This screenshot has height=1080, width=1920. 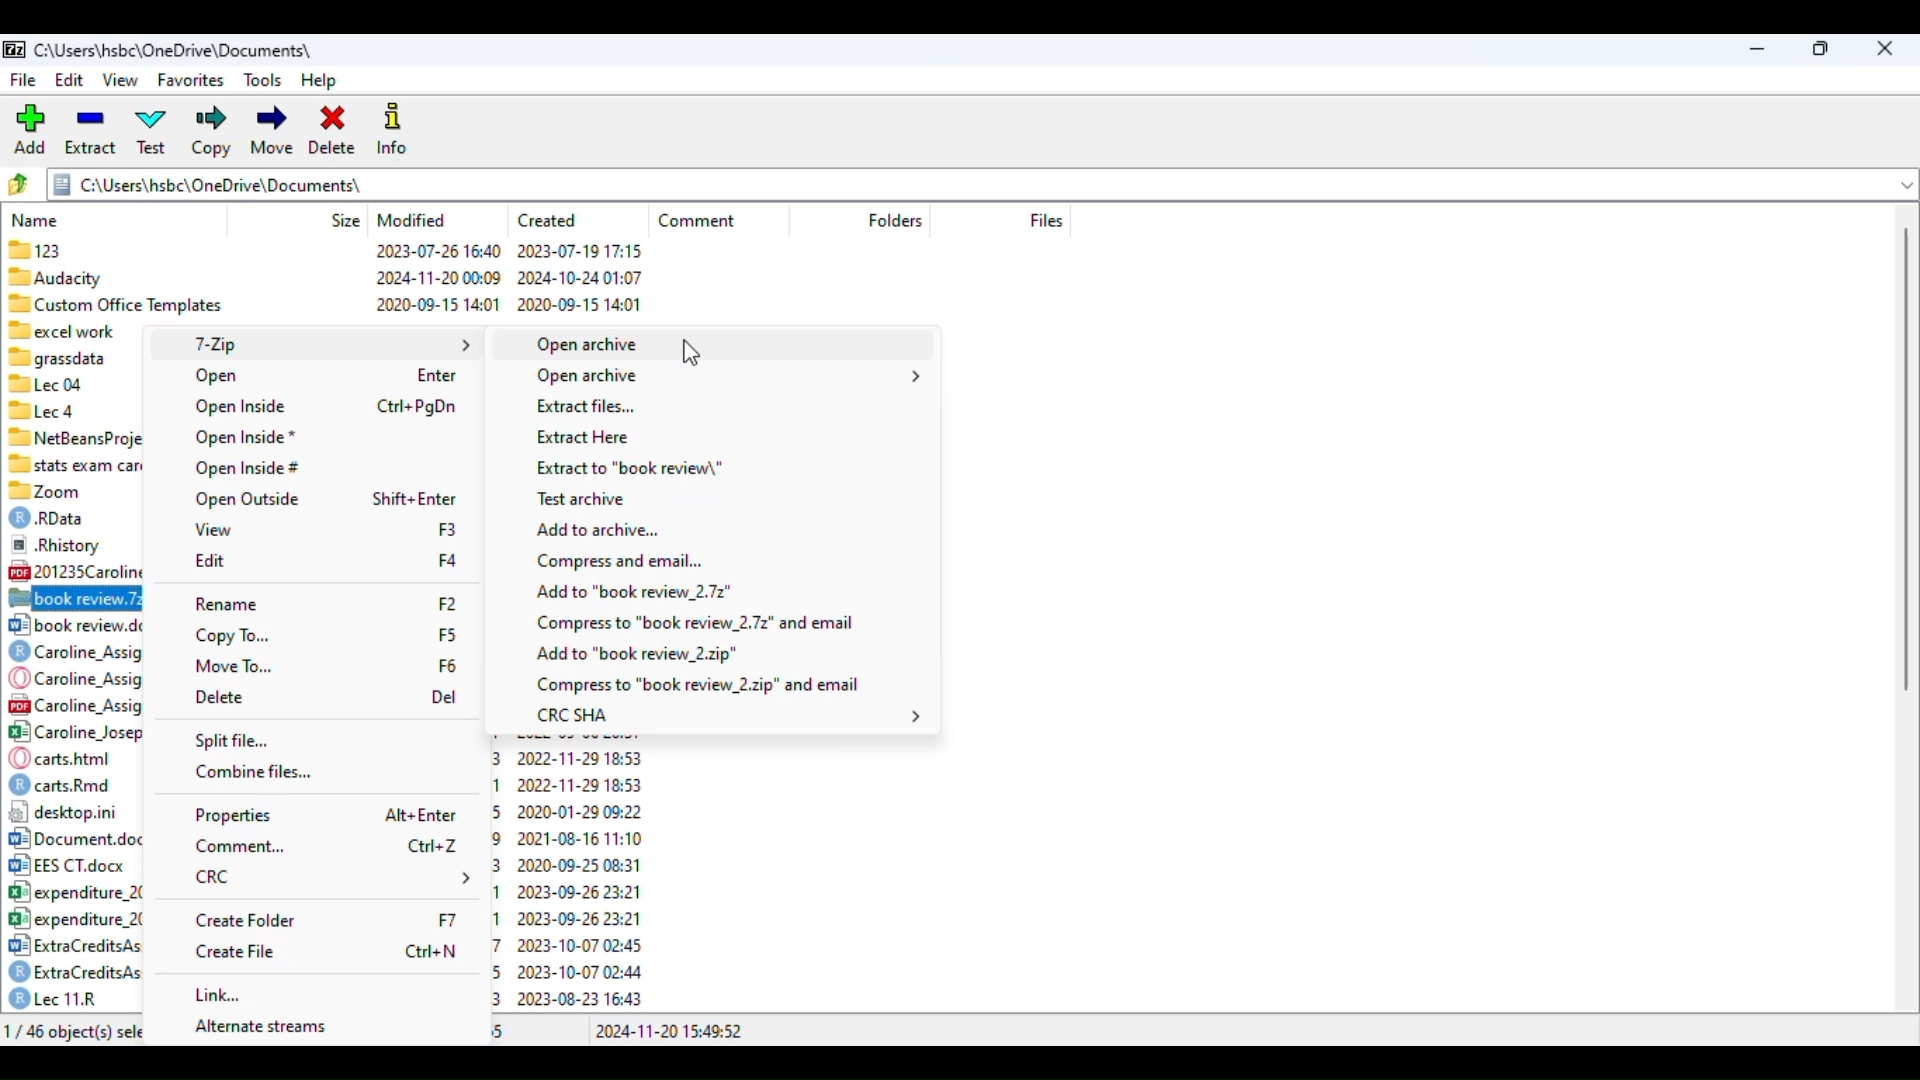 I want to click on 88 Zoom 2022-01-20 10:44 2020-10-02 00:42, so click(x=70, y=488).